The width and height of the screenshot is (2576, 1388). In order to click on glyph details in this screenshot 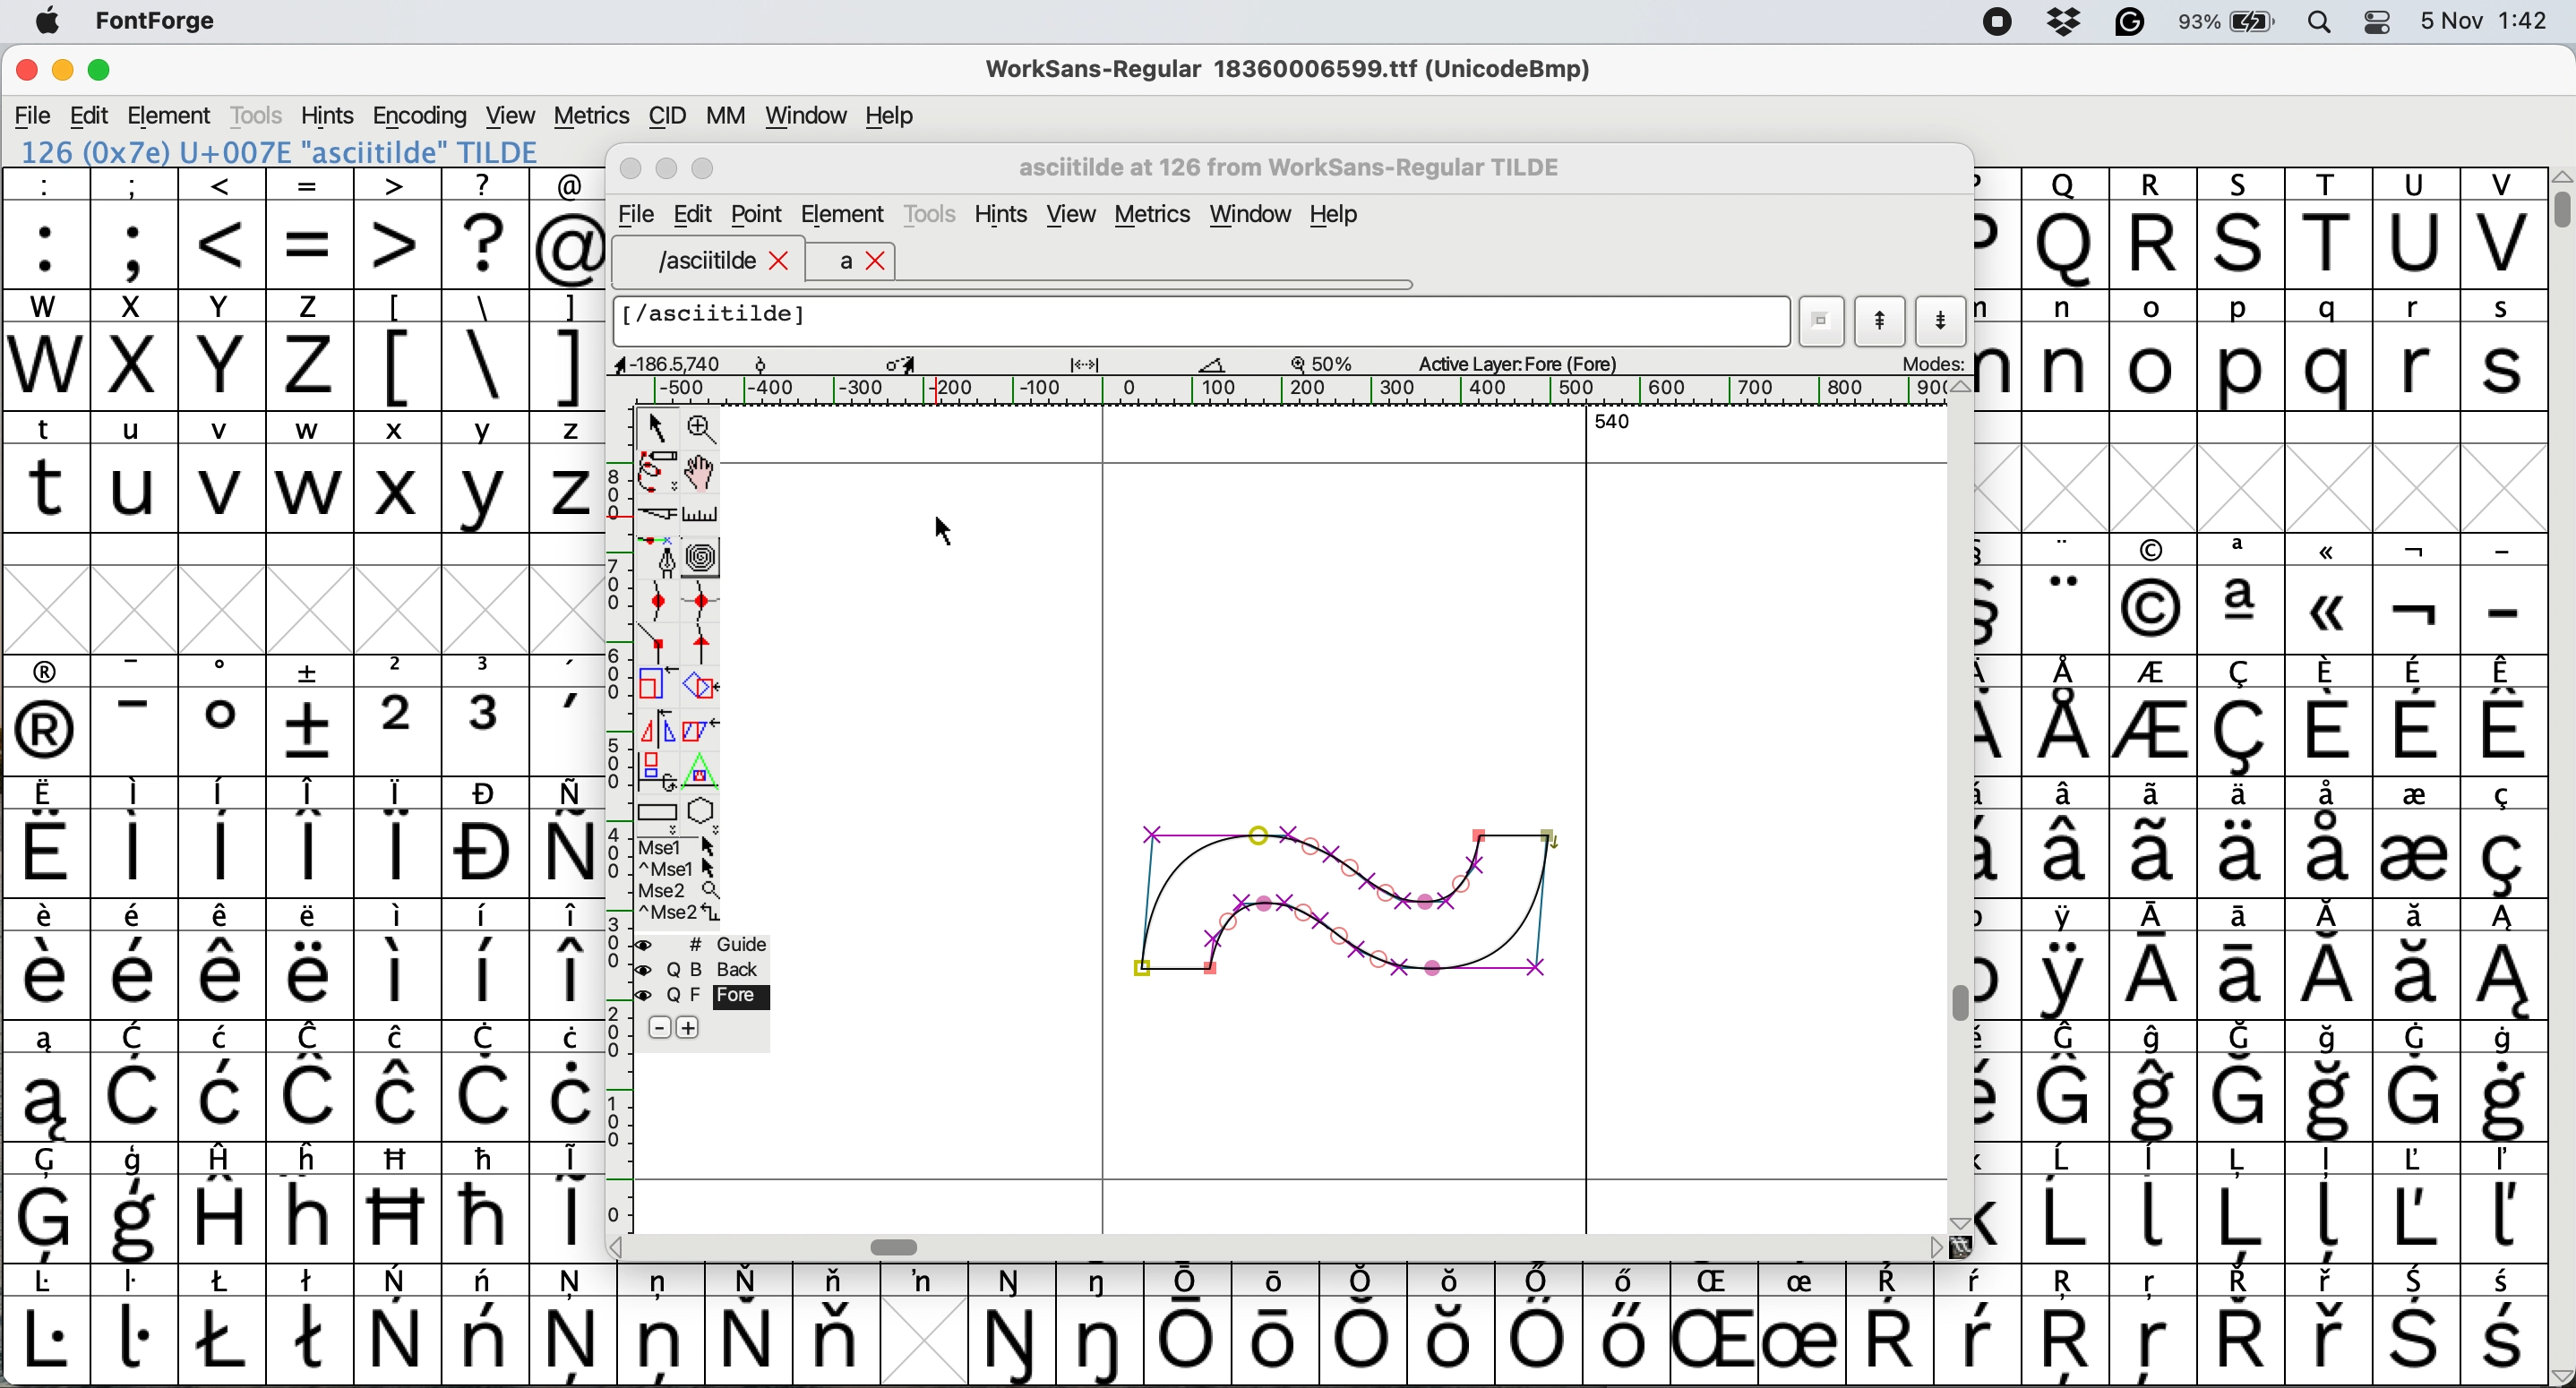, I will do `click(933, 362)`.